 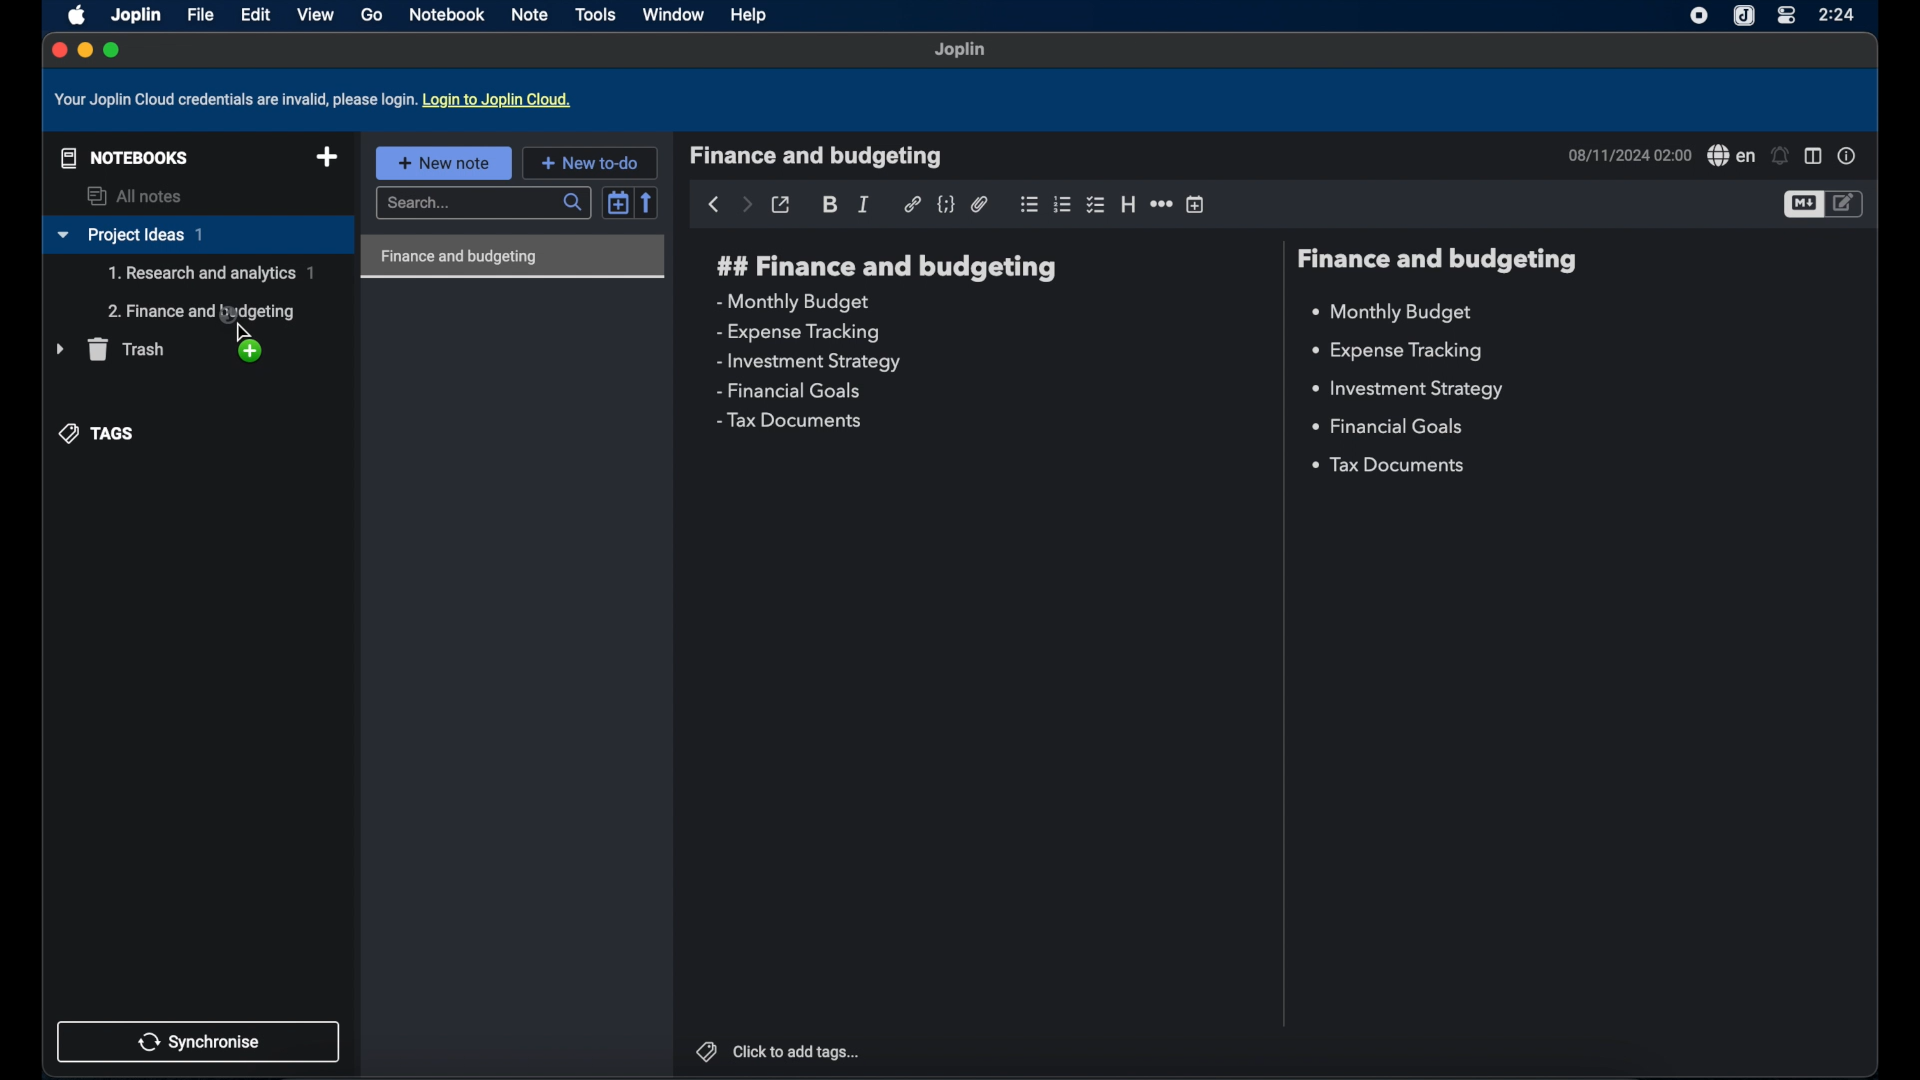 What do you see at coordinates (211, 273) in the screenshot?
I see `Research and analytics 1(sub-notebook)` at bounding box center [211, 273].